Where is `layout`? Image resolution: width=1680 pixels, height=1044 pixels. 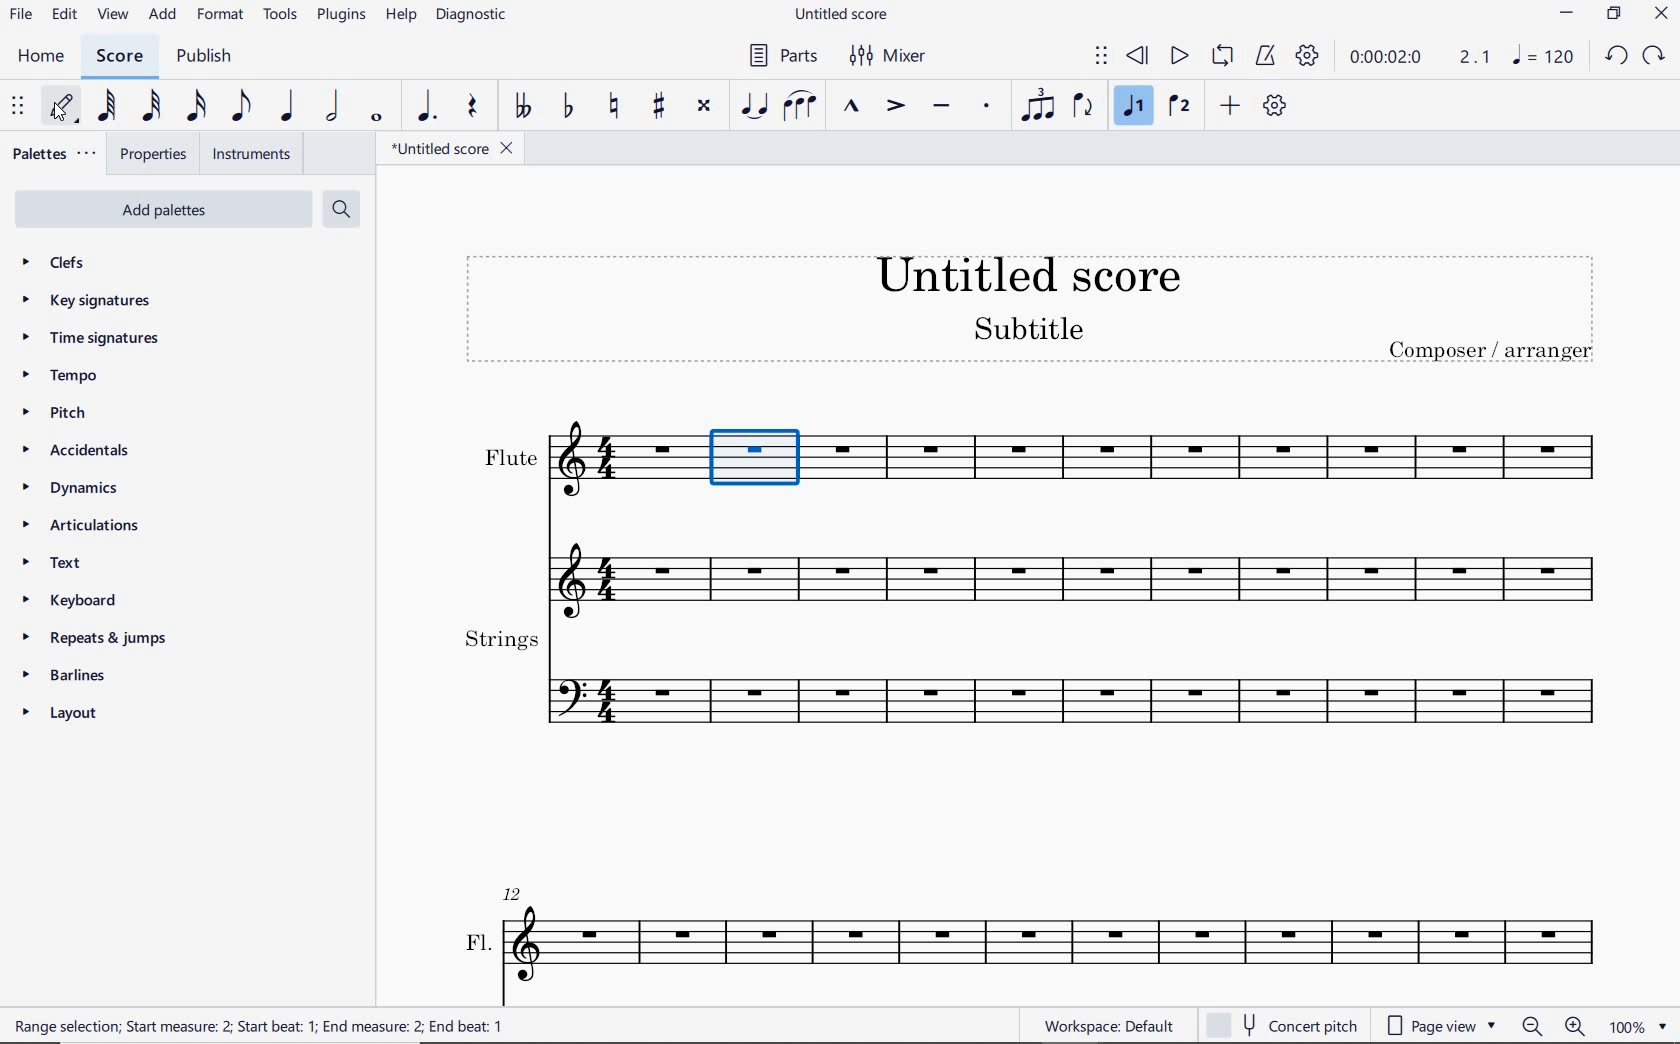 layout is located at coordinates (64, 716).